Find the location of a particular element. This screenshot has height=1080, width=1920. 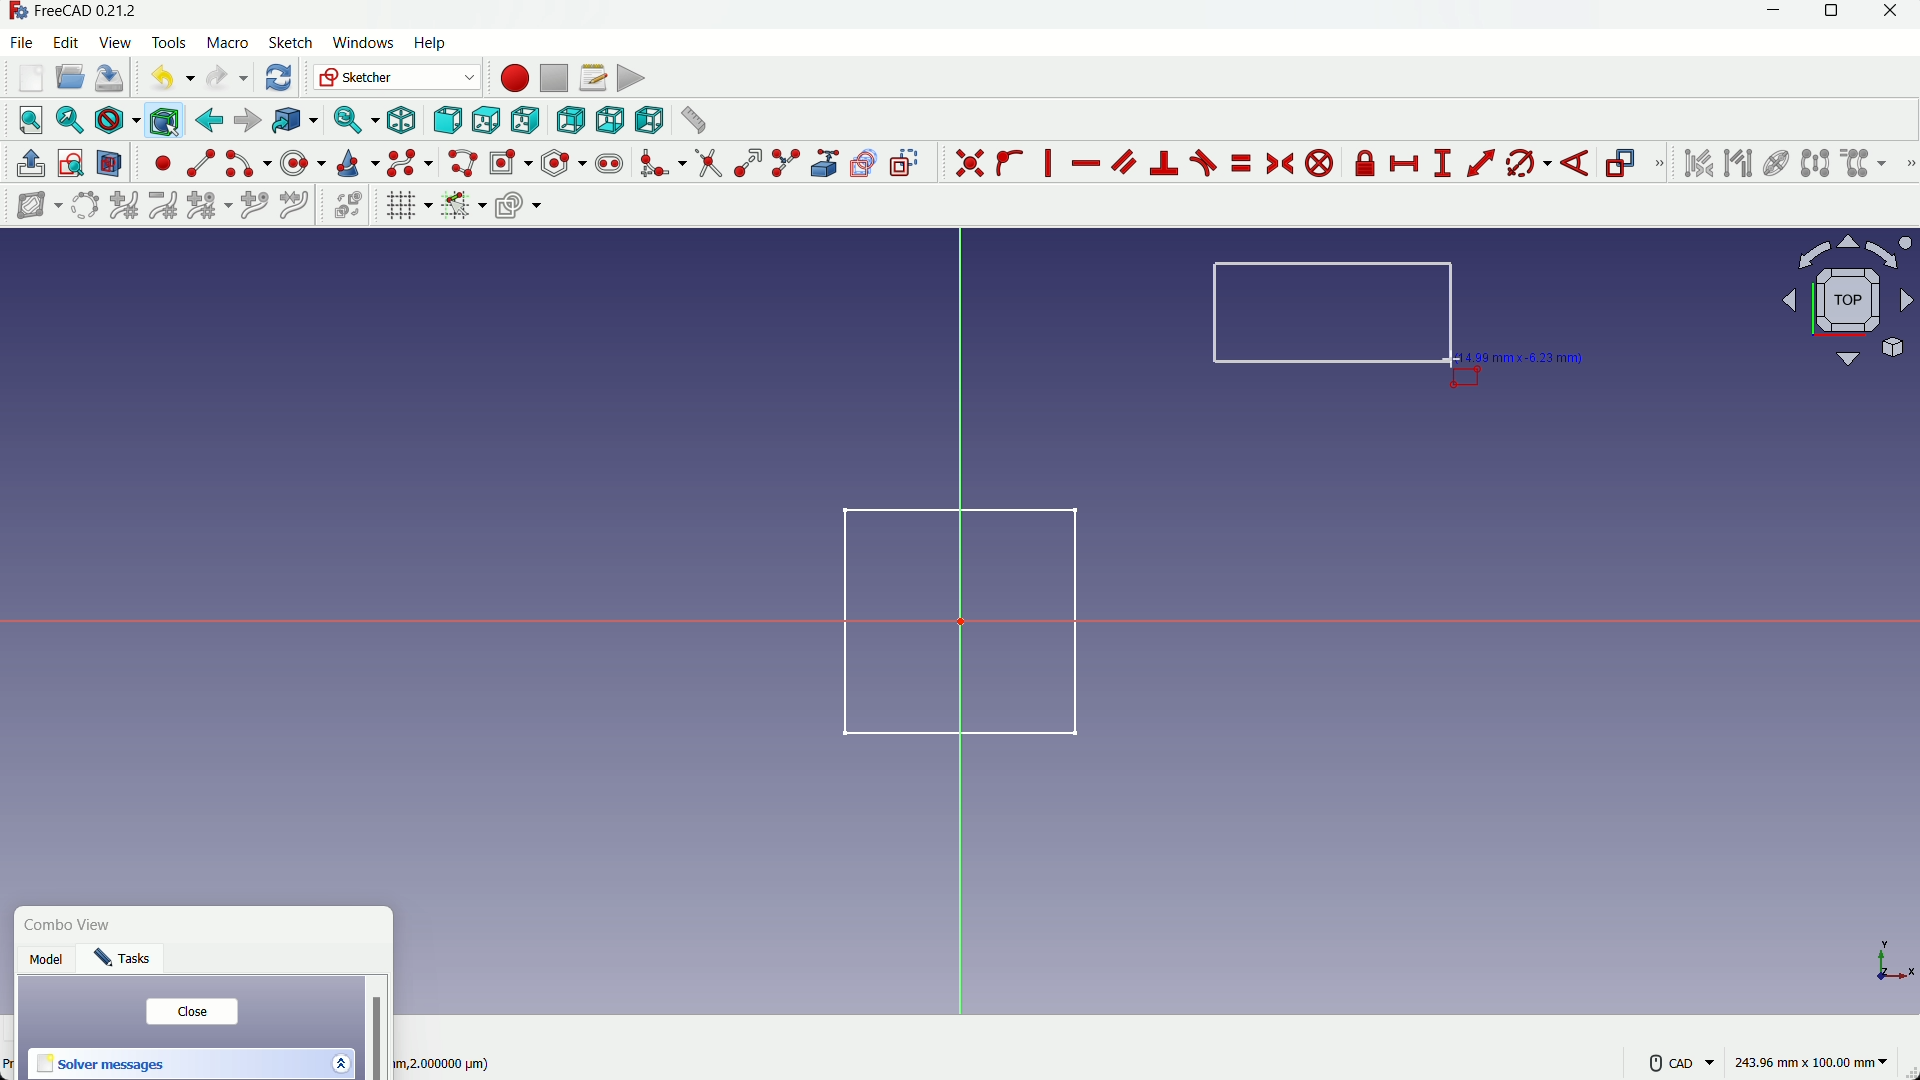

close is located at coordinates (191, 1012).